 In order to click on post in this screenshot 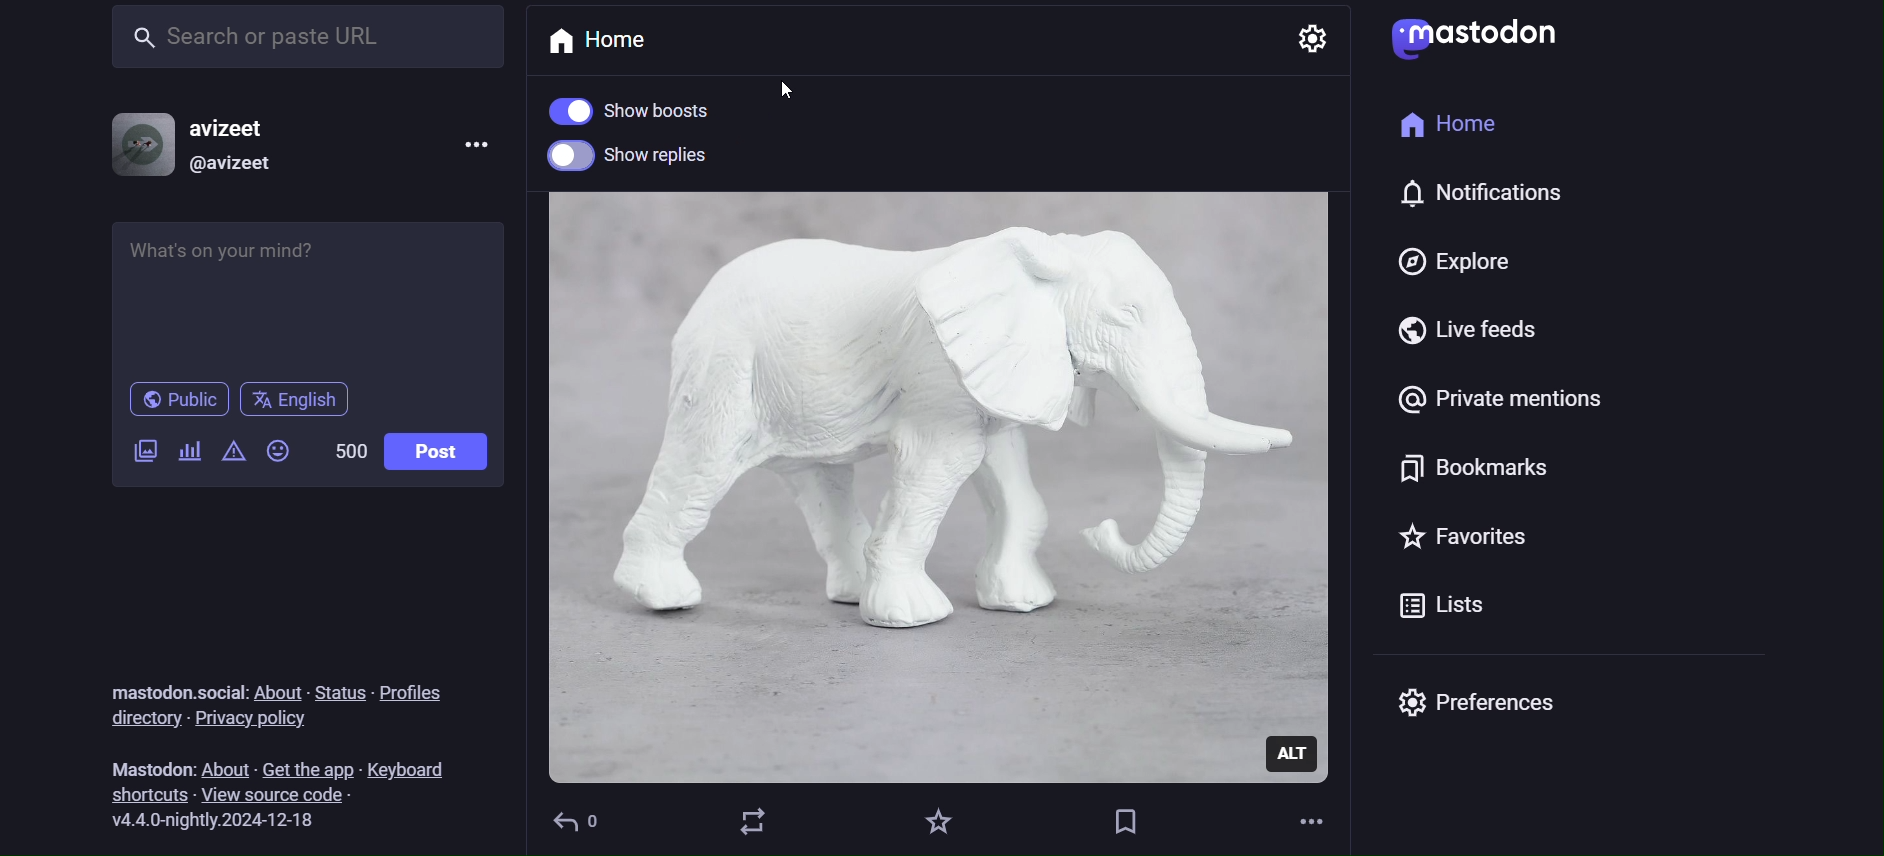, I will do `click(435, 454)`.